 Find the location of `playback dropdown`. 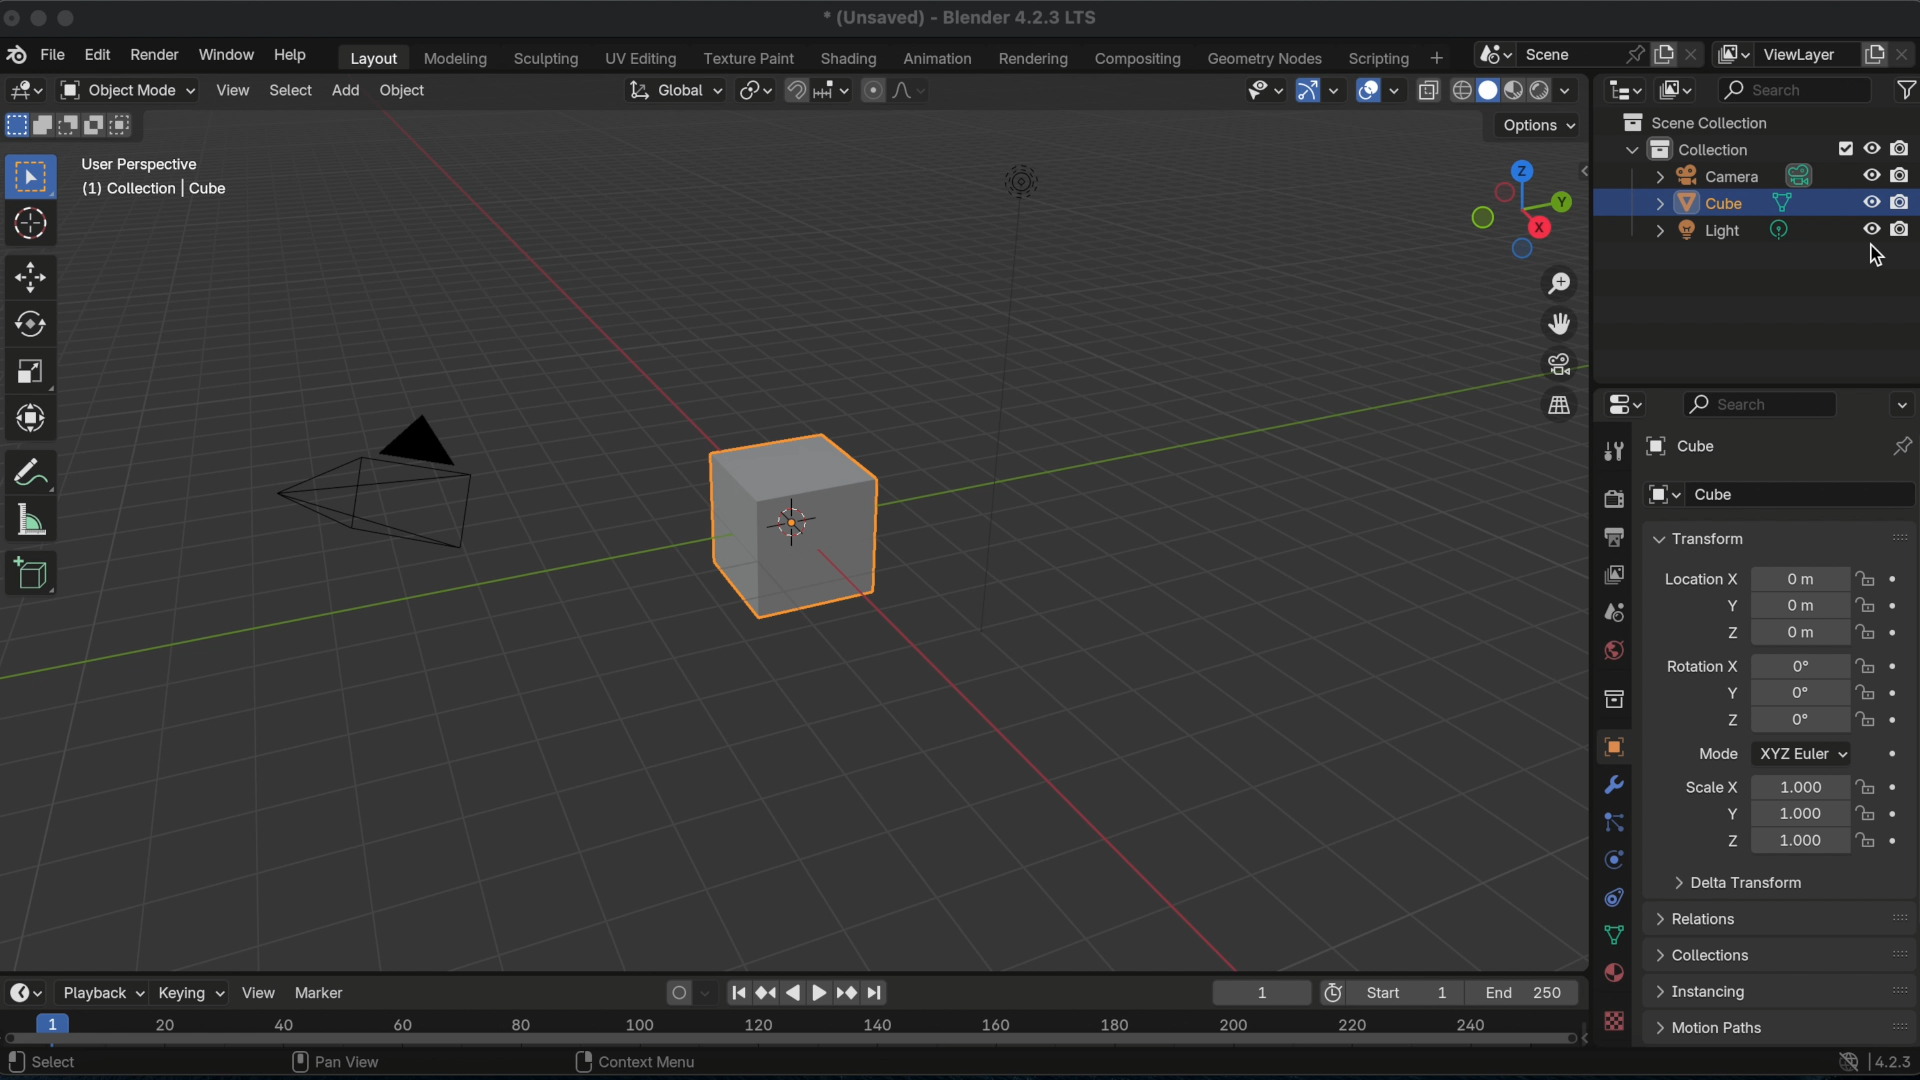

playback dropdown is located at coordinates (103, 989).